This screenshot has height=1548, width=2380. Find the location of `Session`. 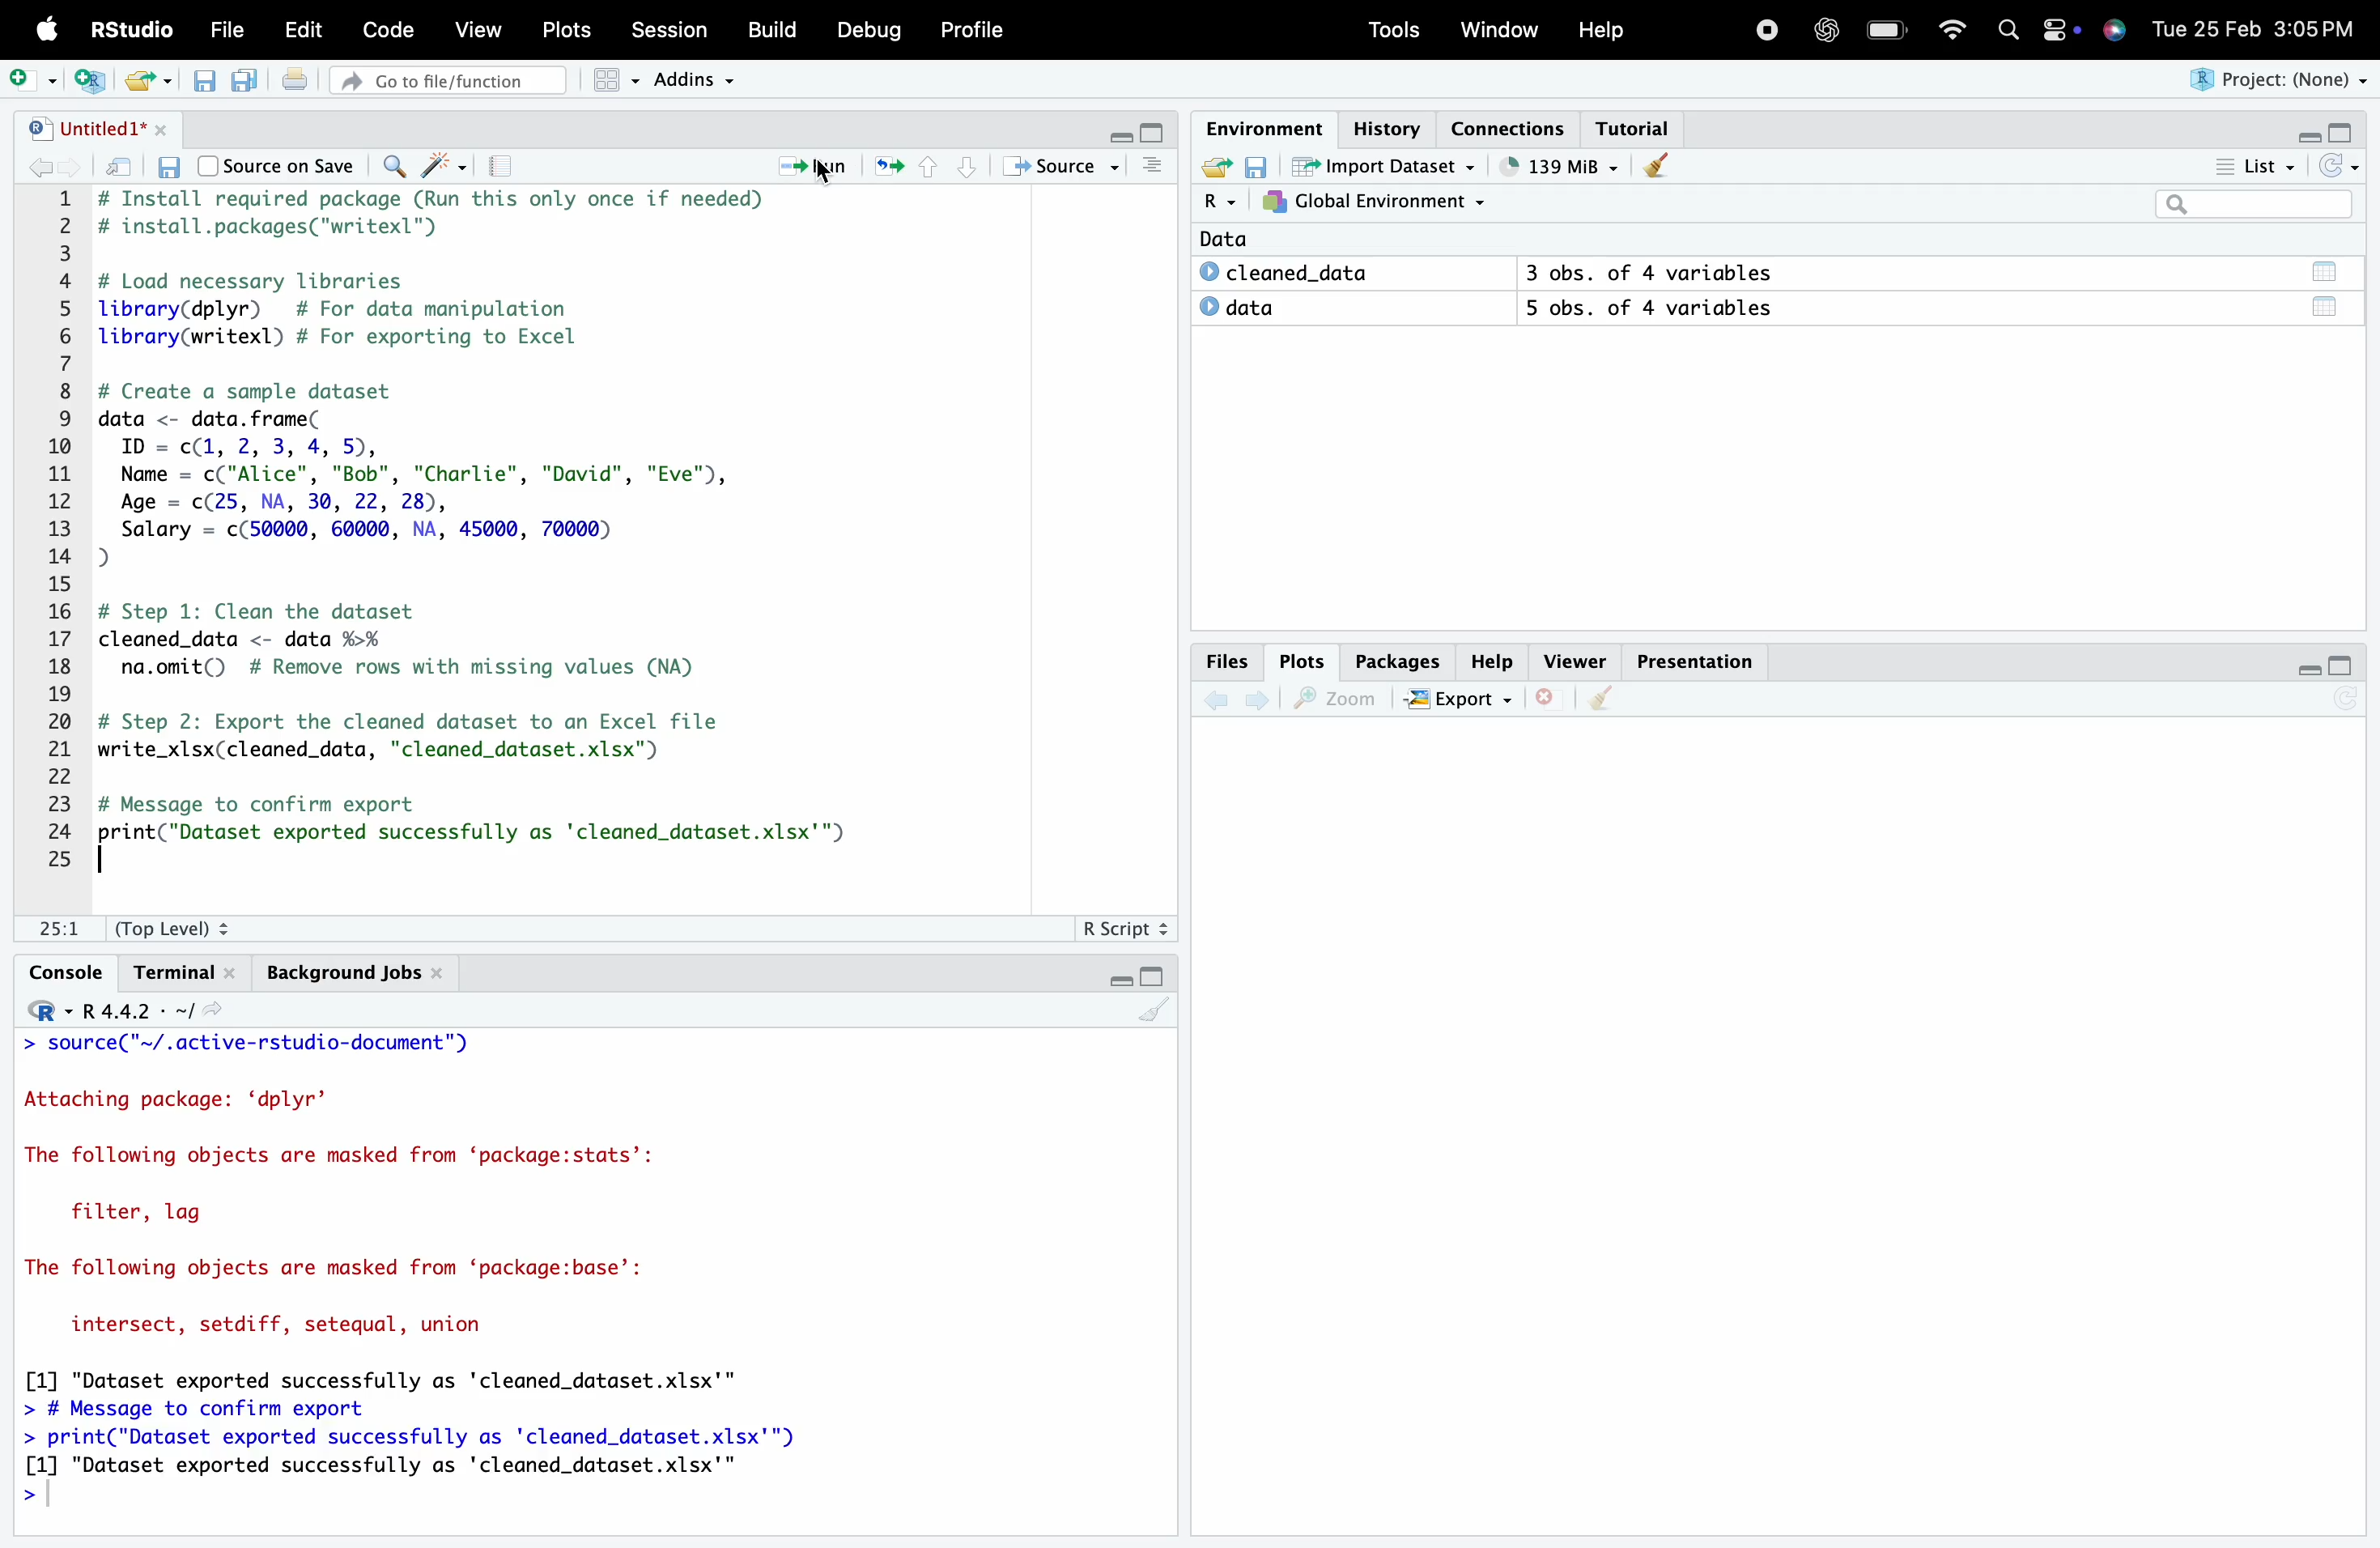

Session is located at coordinates (667, 33).